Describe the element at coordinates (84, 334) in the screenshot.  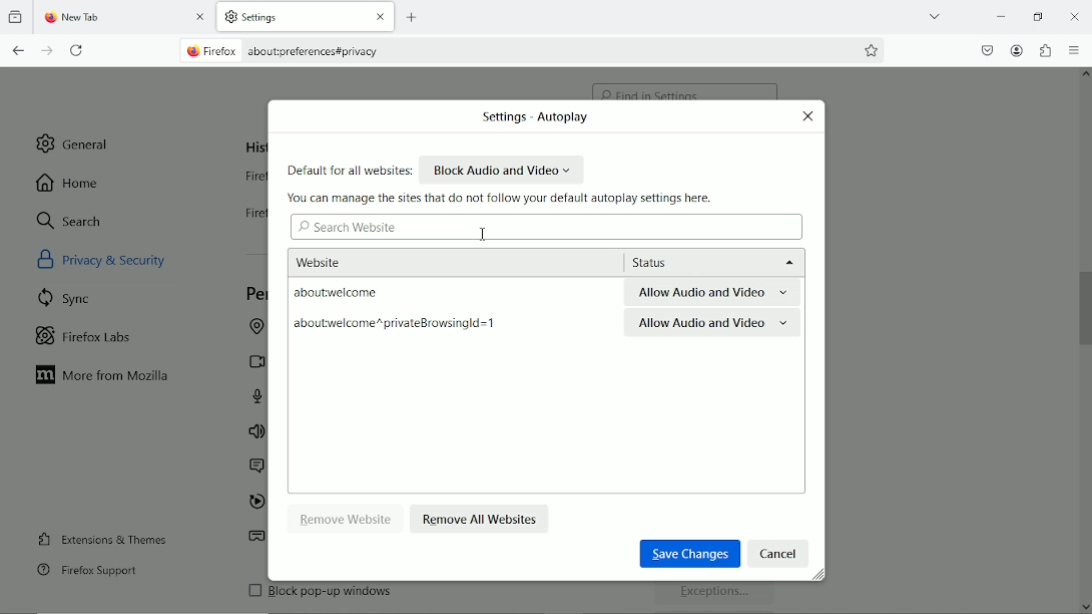
I see `firefox labs` at that location.